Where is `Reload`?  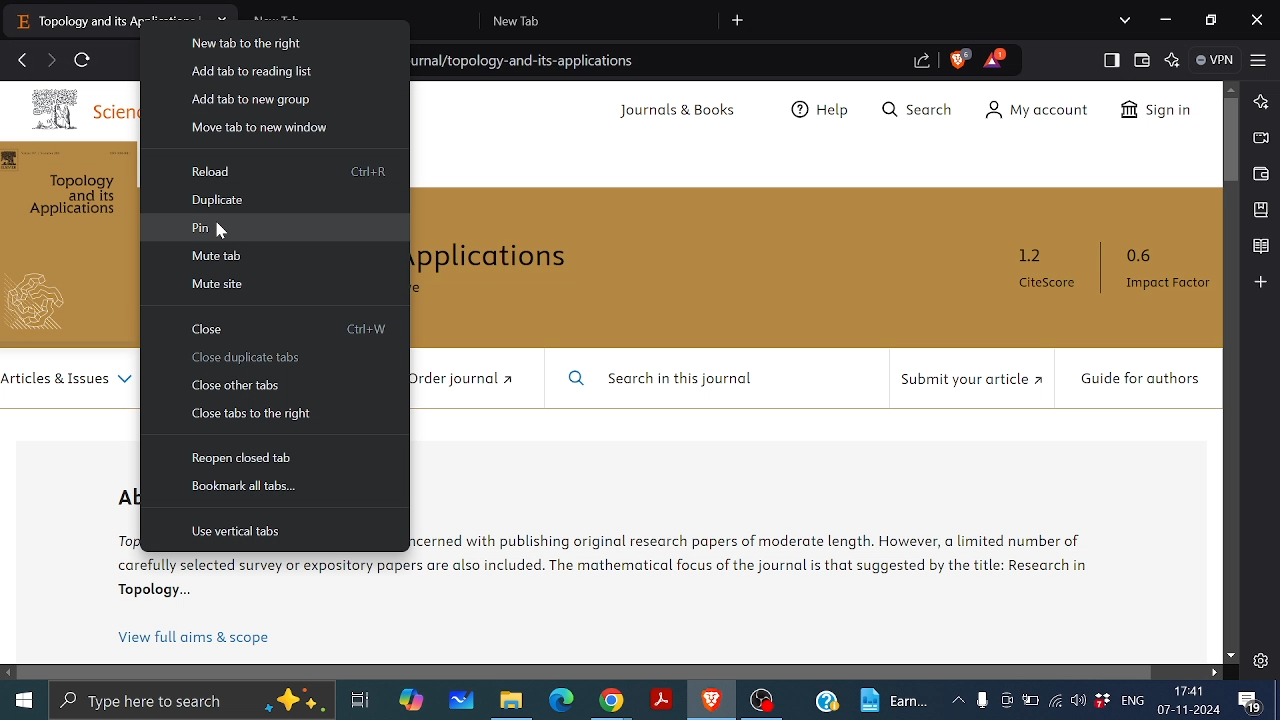 Reload is located at coordinates (210, 171).